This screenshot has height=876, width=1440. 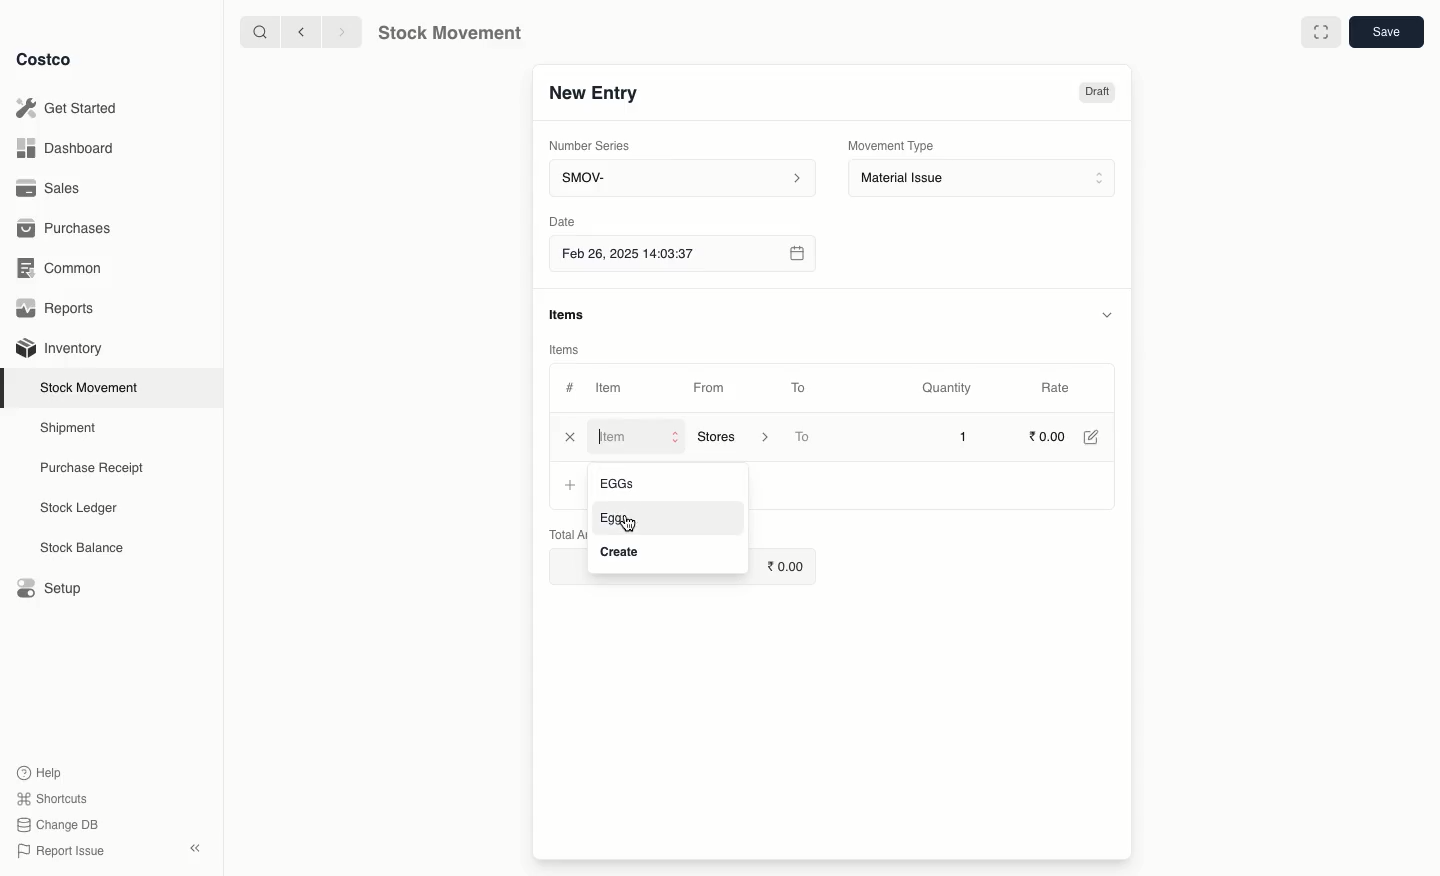 What do you see at coordinates (804, 438) in the screenshot?
I see `To` at bounding box center [804, 438].